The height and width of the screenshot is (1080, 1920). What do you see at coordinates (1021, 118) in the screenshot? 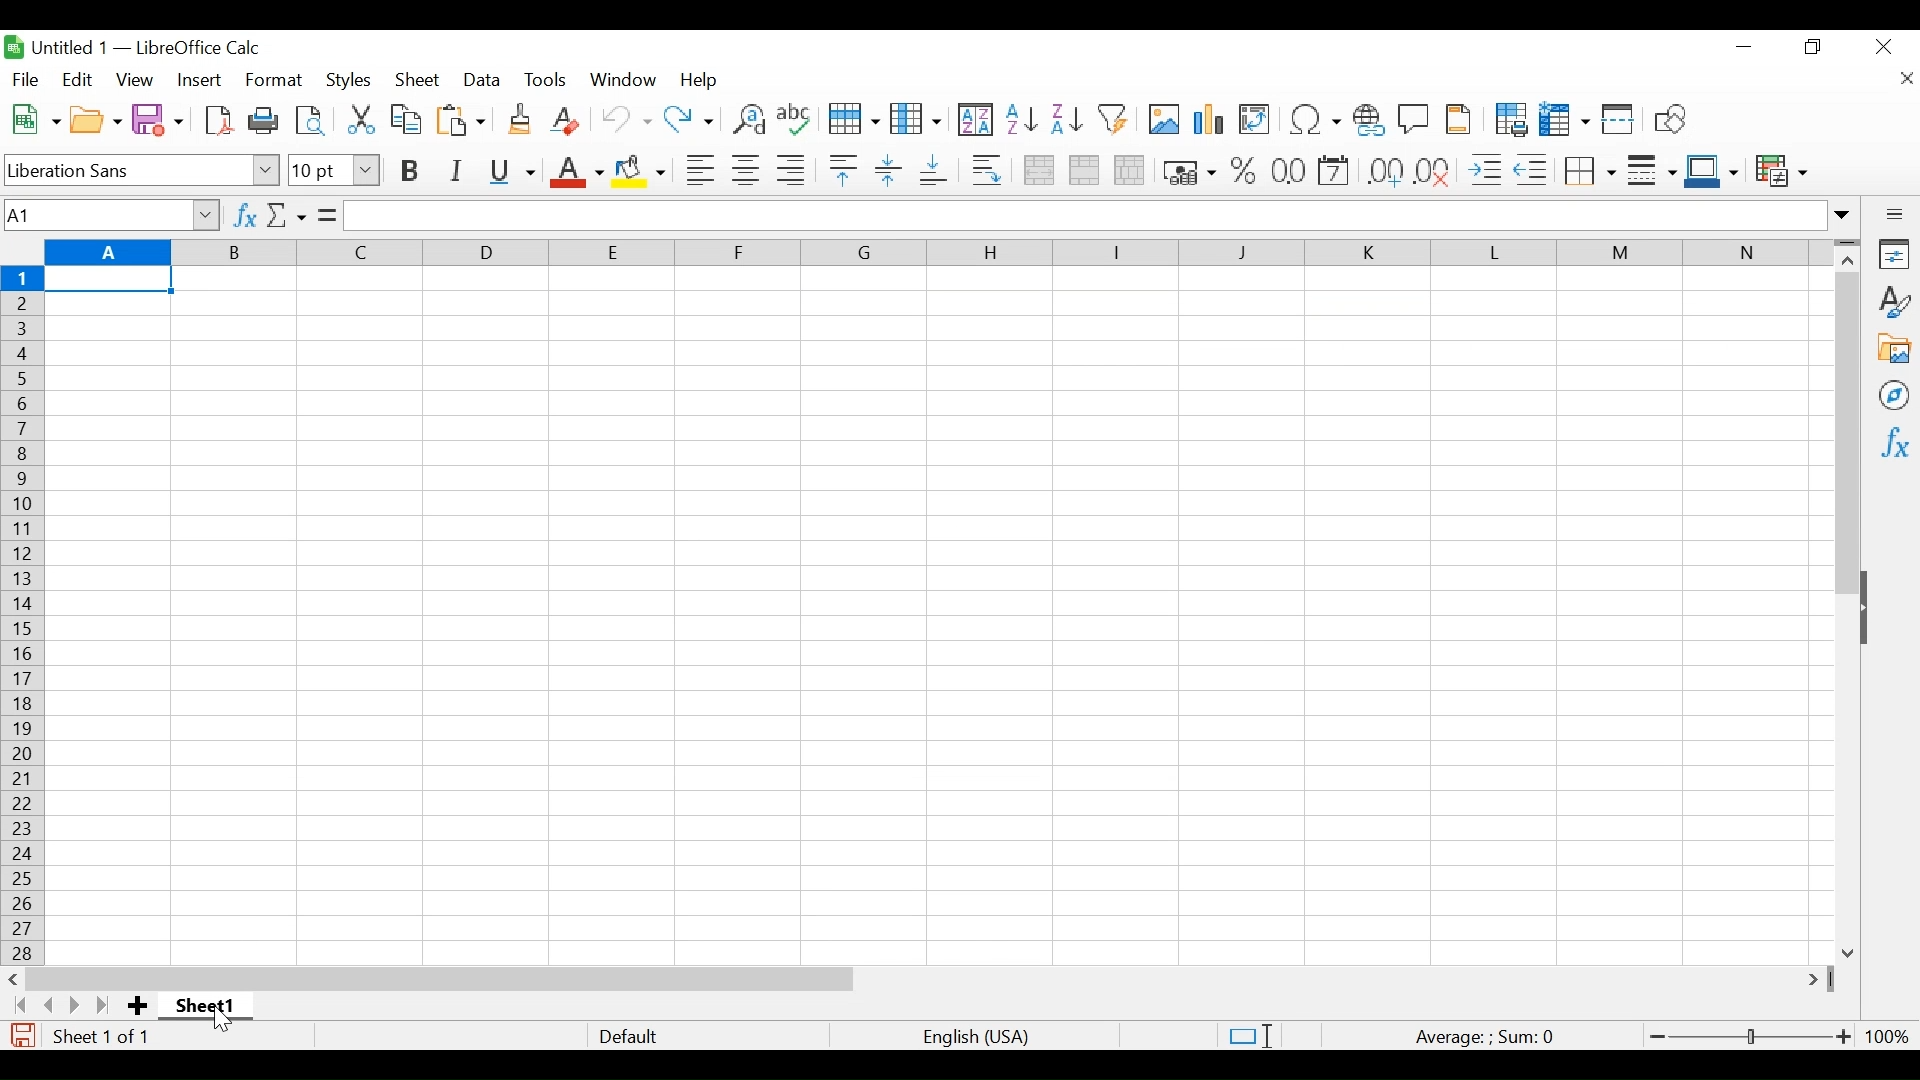
I see `Sort Ascending` at bounding box center [1021, 118].